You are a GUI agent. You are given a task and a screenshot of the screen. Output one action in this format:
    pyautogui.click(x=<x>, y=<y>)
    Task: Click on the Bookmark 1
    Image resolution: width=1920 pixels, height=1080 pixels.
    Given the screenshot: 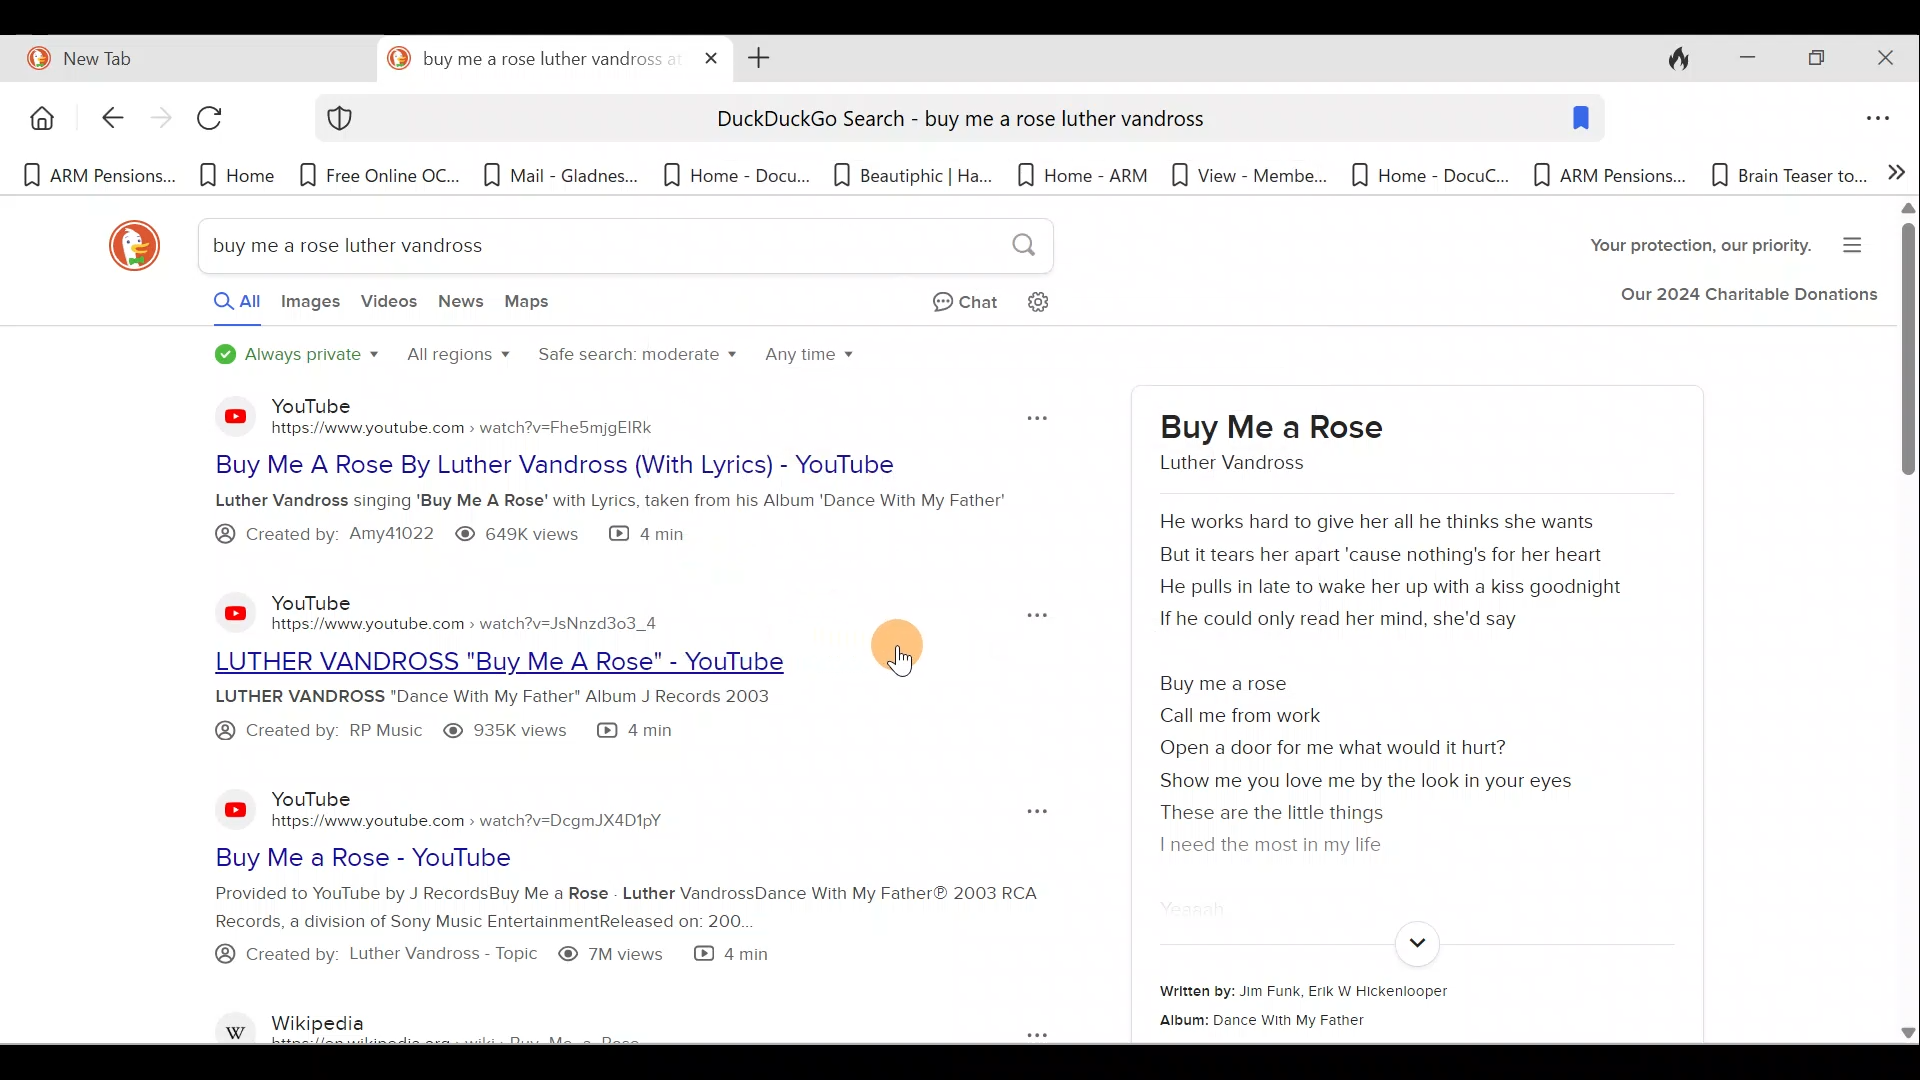 What is the action you would take?
    pyautogui.click(x=97, y=177)
    